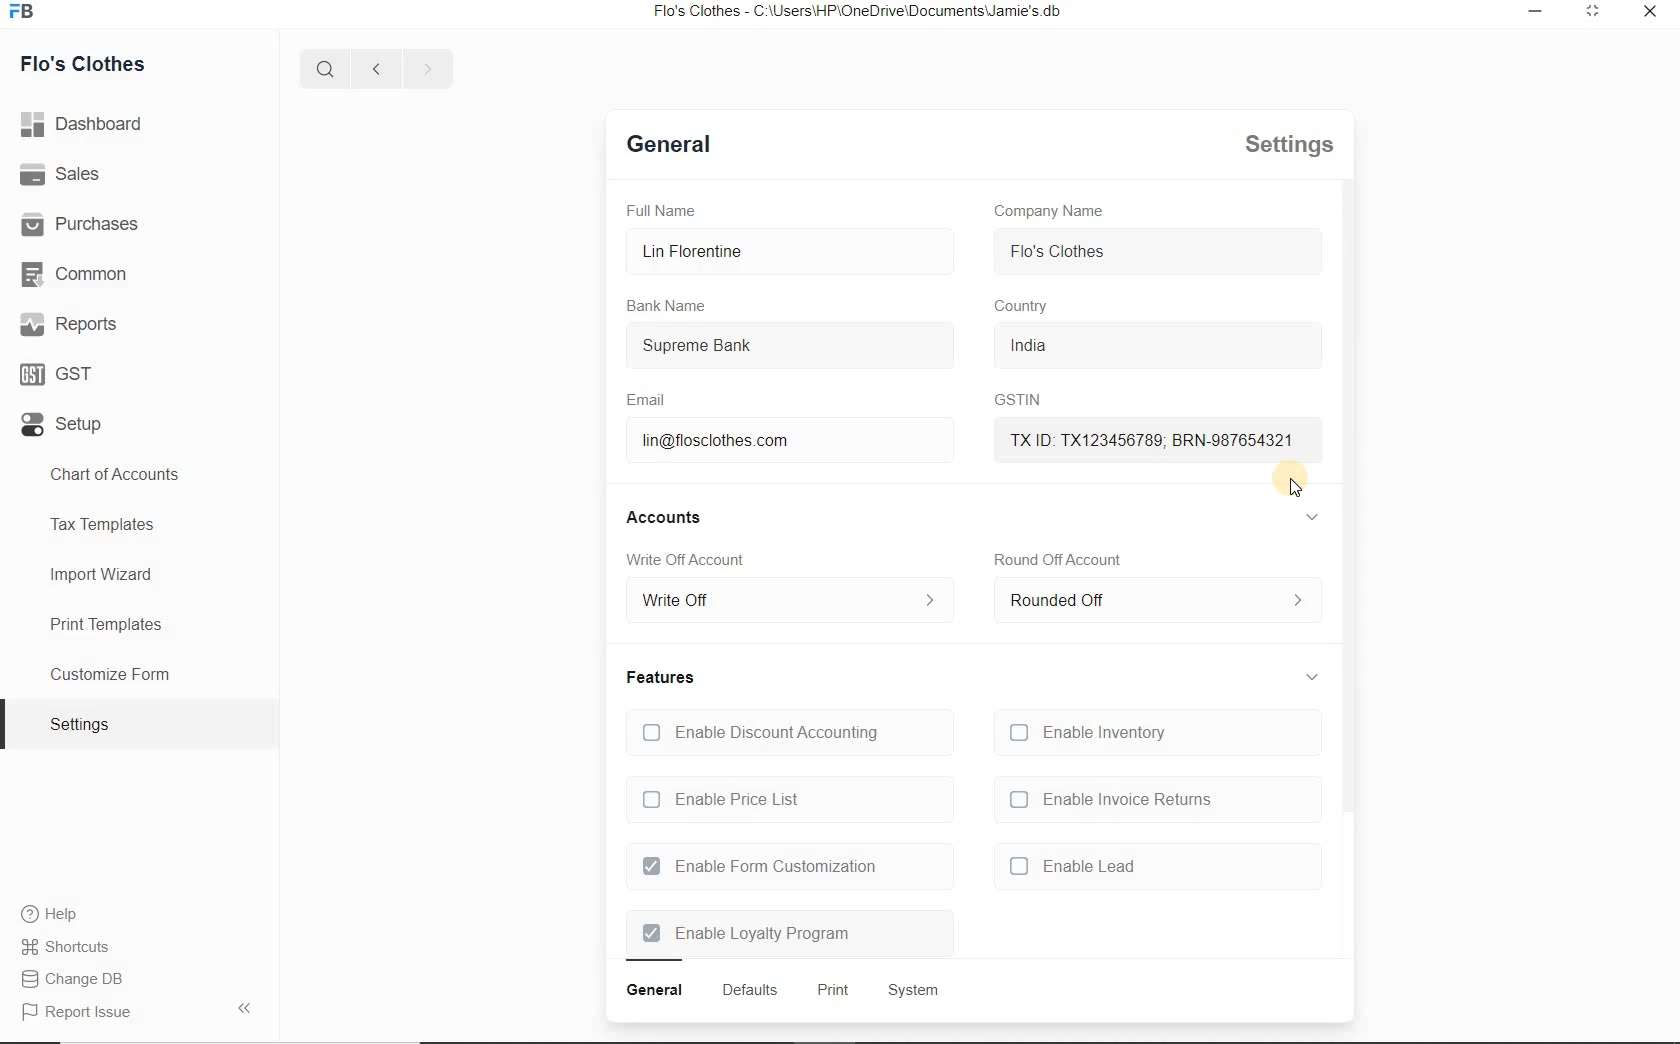 The height and width of the screenshot is (1044, 1680). I want to click on GST, so click(60, 374).